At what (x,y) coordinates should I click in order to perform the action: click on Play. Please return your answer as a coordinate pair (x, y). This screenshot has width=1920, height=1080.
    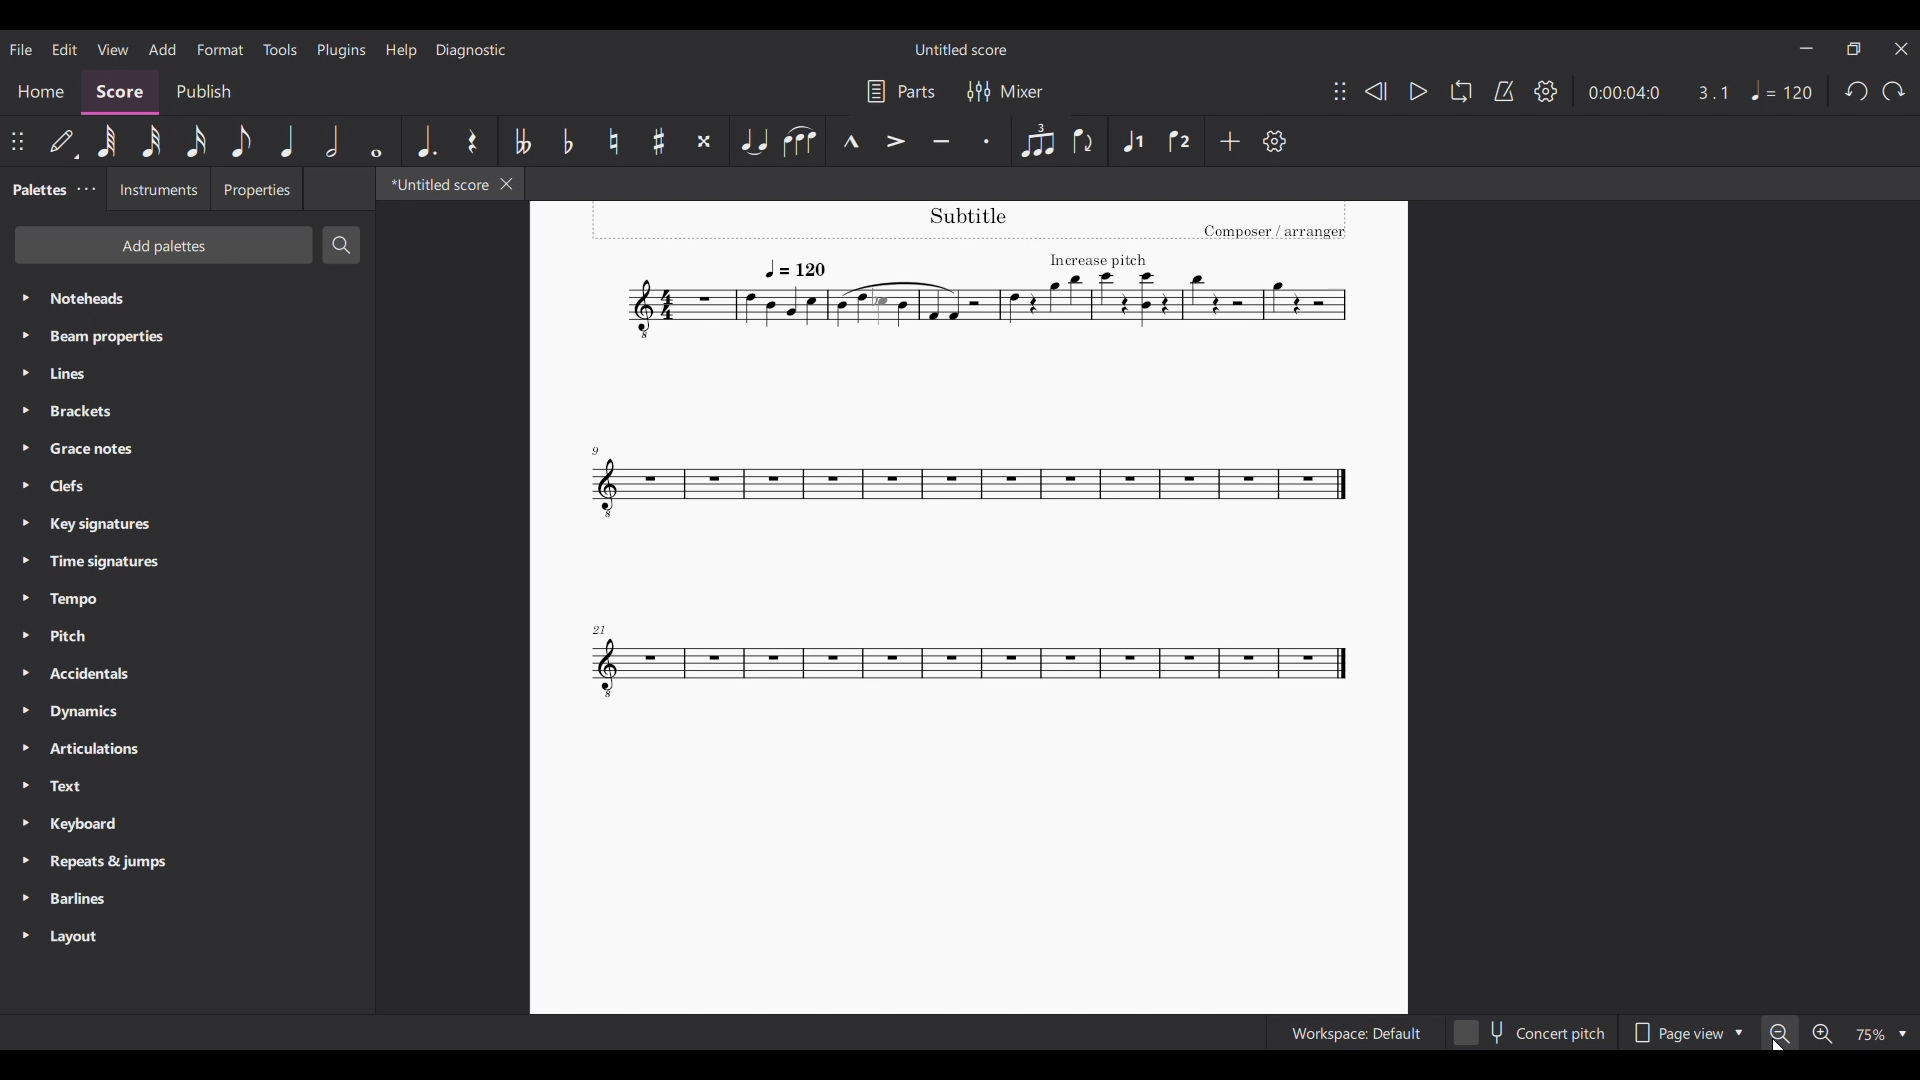
    Looking at the image, I should click on (1419, 91).